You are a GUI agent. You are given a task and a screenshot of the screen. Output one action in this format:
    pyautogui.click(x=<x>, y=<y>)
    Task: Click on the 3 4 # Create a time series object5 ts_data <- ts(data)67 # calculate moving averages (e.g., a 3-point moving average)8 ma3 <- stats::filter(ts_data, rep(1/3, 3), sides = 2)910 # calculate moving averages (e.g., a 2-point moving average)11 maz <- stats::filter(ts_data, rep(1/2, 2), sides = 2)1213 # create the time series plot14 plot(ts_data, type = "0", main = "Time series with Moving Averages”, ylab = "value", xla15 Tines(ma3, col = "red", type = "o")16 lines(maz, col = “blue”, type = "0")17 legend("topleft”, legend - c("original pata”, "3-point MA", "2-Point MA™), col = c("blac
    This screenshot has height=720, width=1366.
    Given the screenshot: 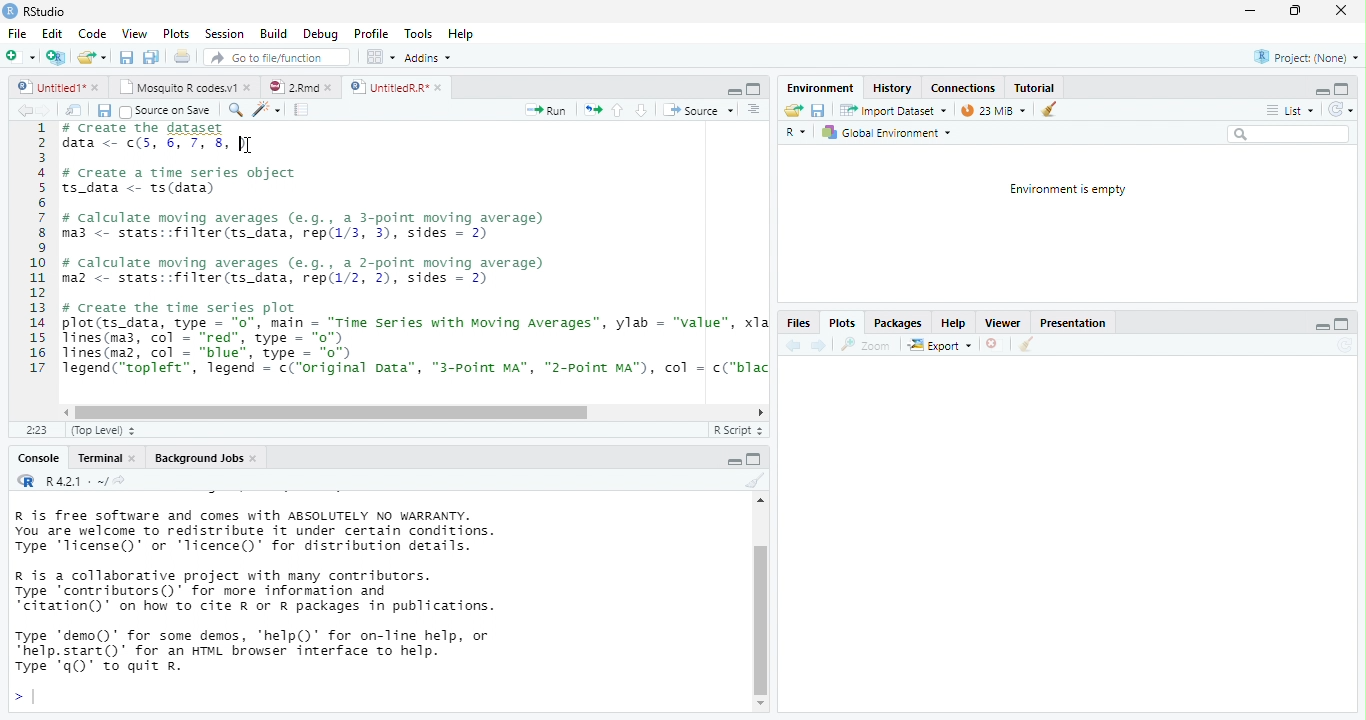 What is the action you would take?
    pyautogui.click(x=396, y=264)
    